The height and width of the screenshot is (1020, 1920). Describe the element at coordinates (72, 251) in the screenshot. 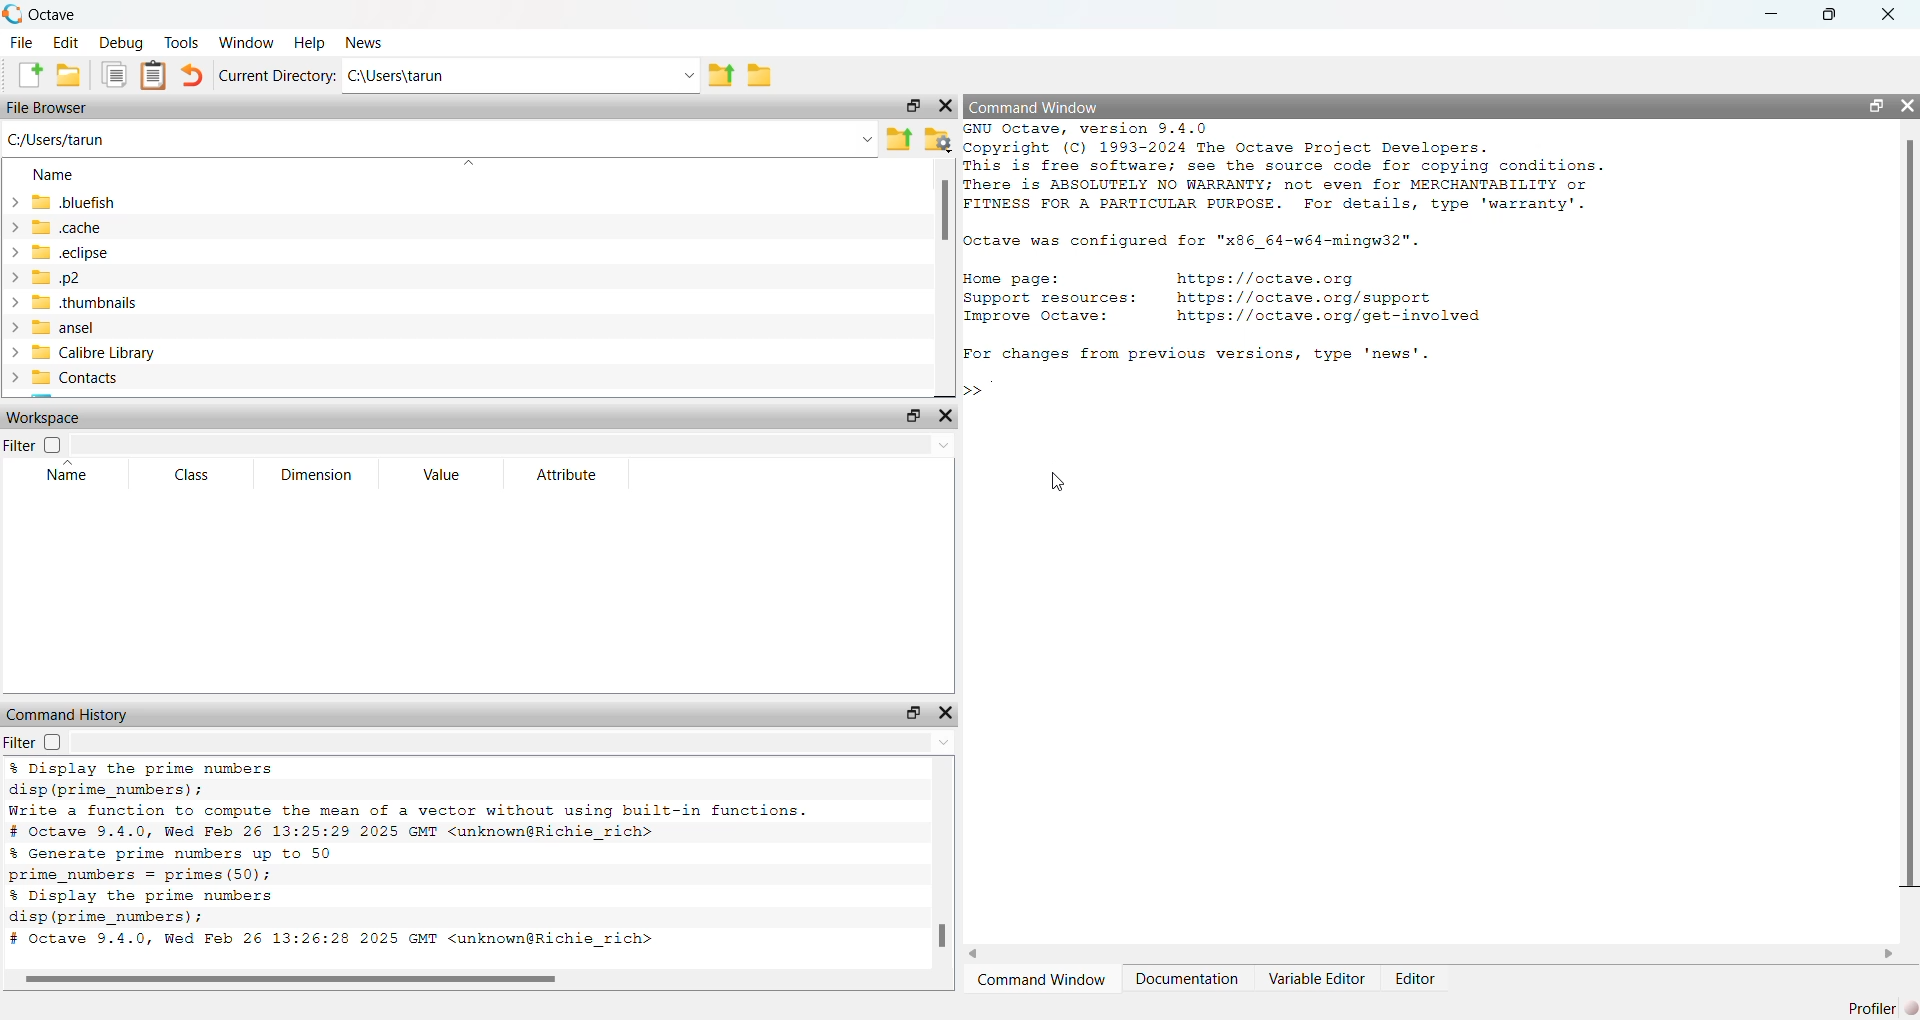

I see `.eclipse` at that location.